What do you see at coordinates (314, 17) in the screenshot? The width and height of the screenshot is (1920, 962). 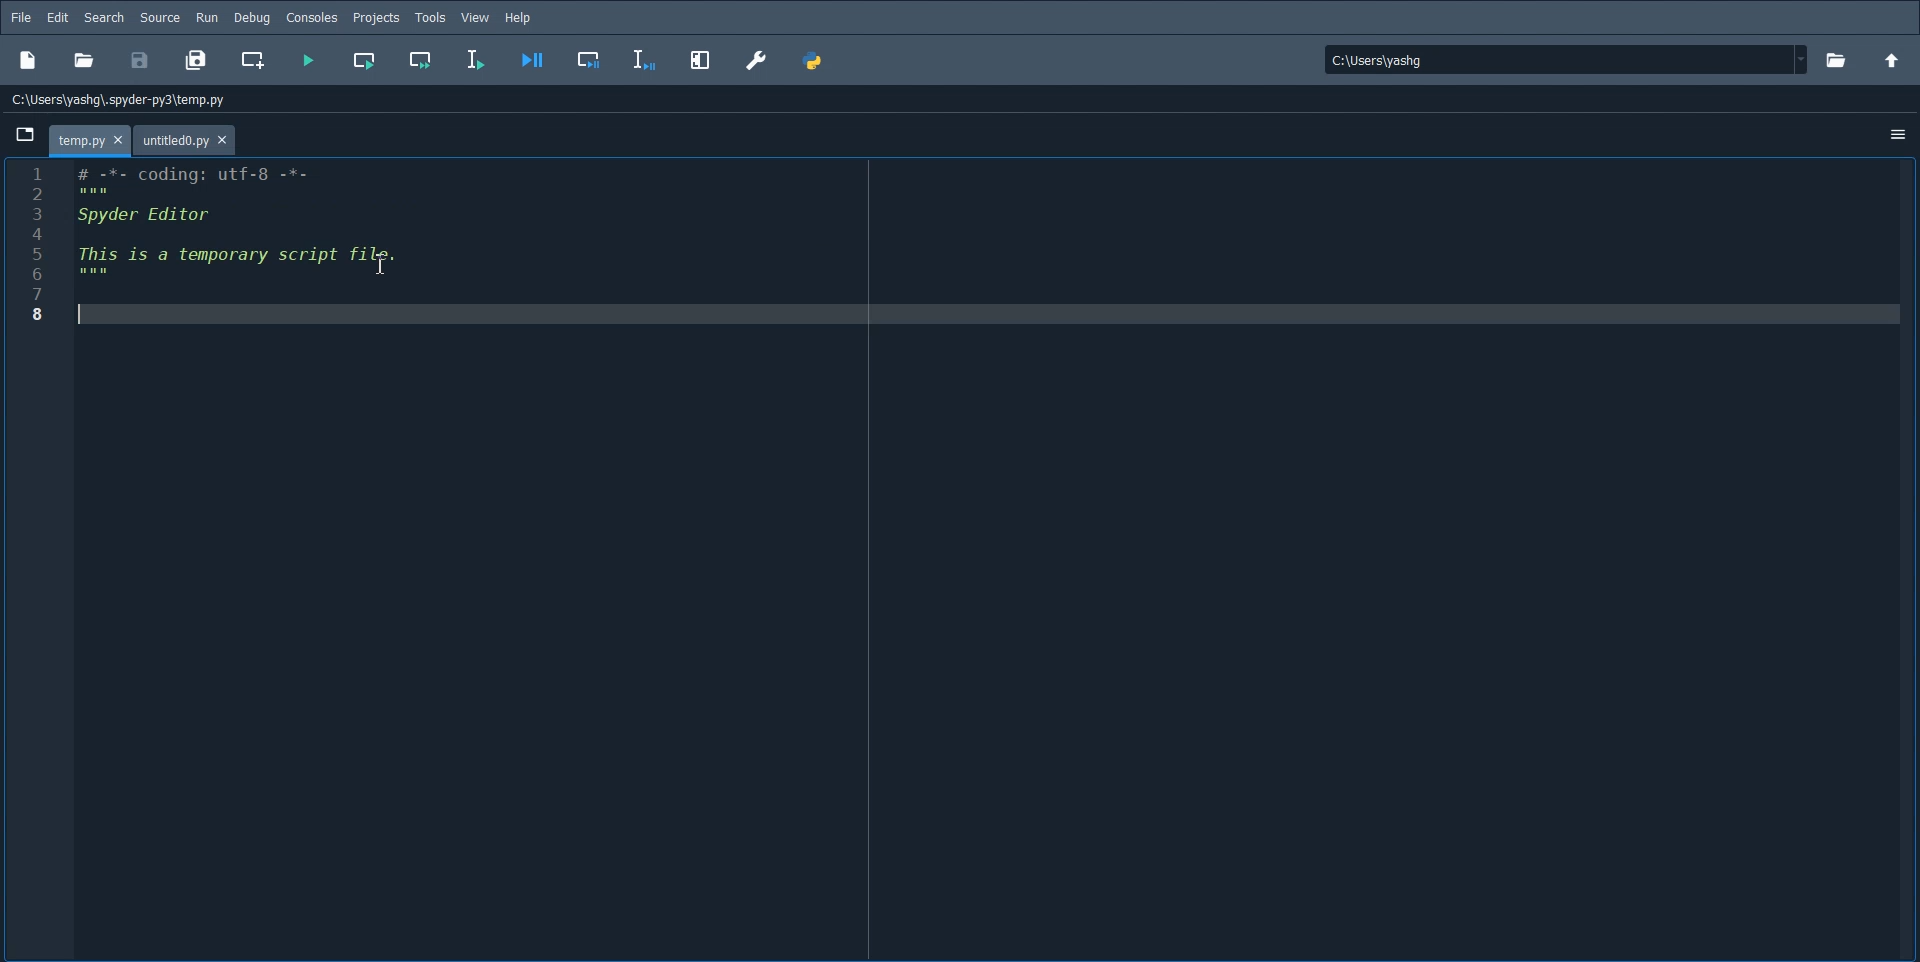 I see `Consoles` at bounding box center [314, 17].